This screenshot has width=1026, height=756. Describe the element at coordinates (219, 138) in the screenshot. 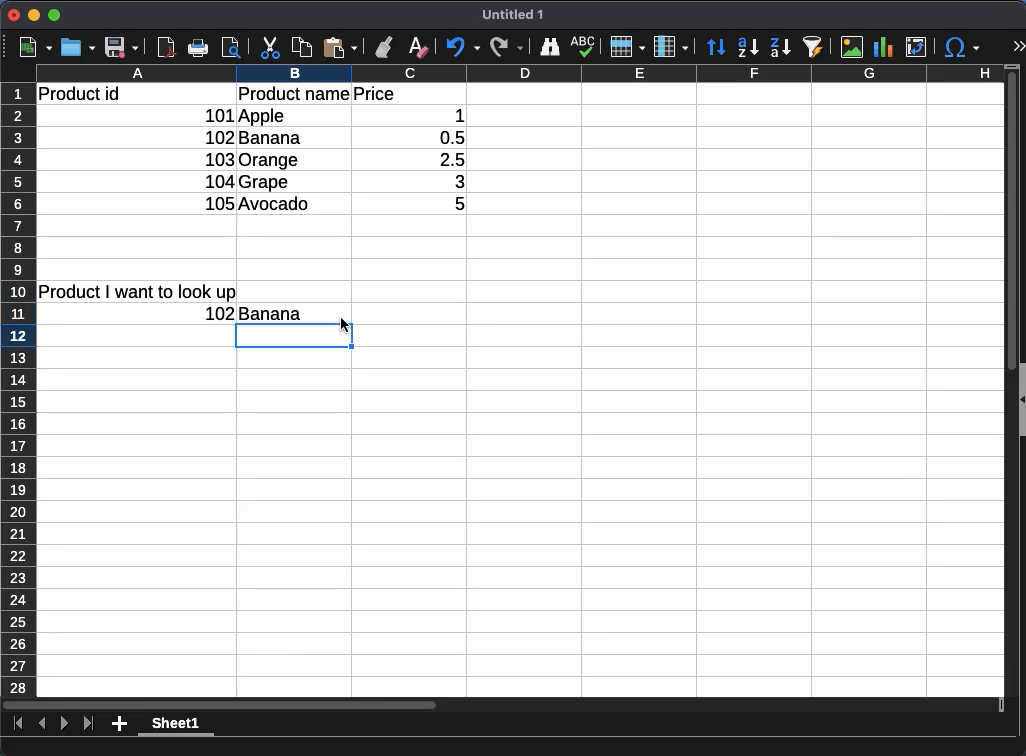

I see `102` at that location.